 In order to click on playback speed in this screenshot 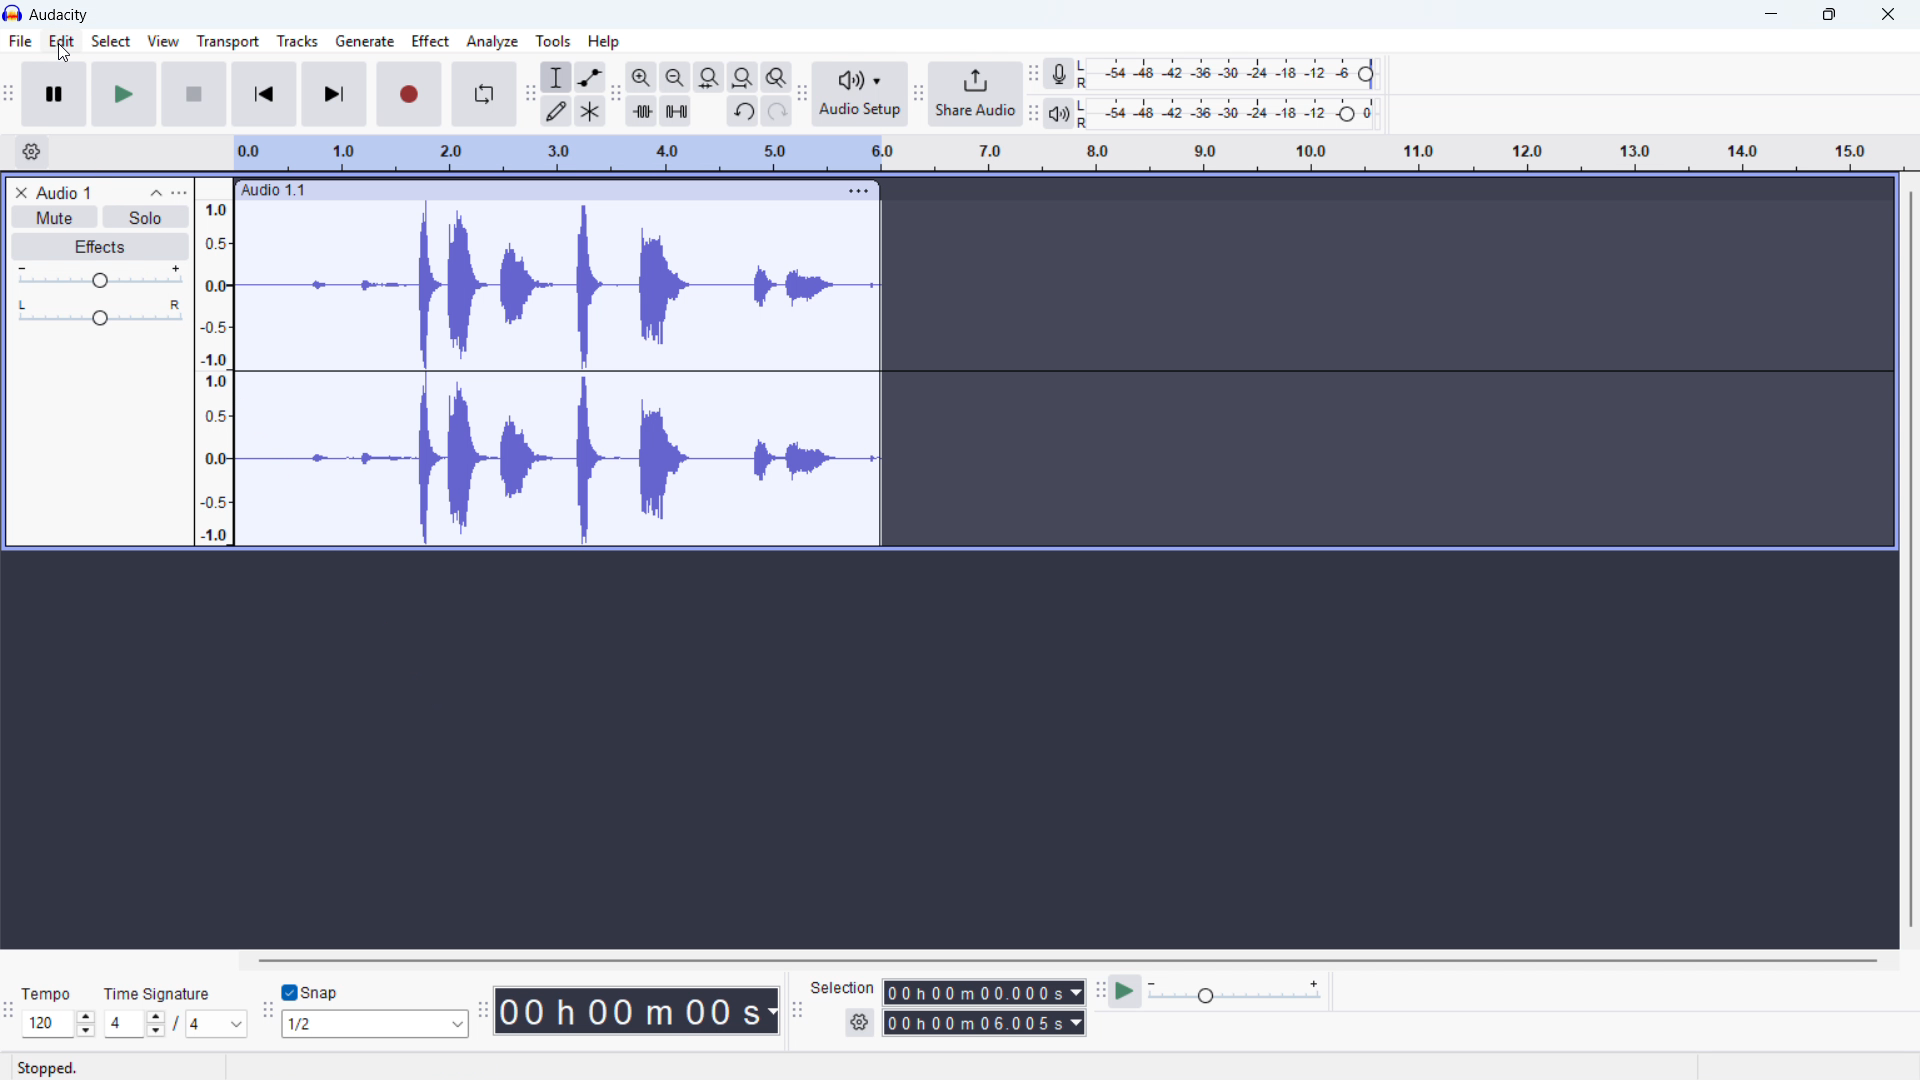, I will do `click(1235, 992)`.